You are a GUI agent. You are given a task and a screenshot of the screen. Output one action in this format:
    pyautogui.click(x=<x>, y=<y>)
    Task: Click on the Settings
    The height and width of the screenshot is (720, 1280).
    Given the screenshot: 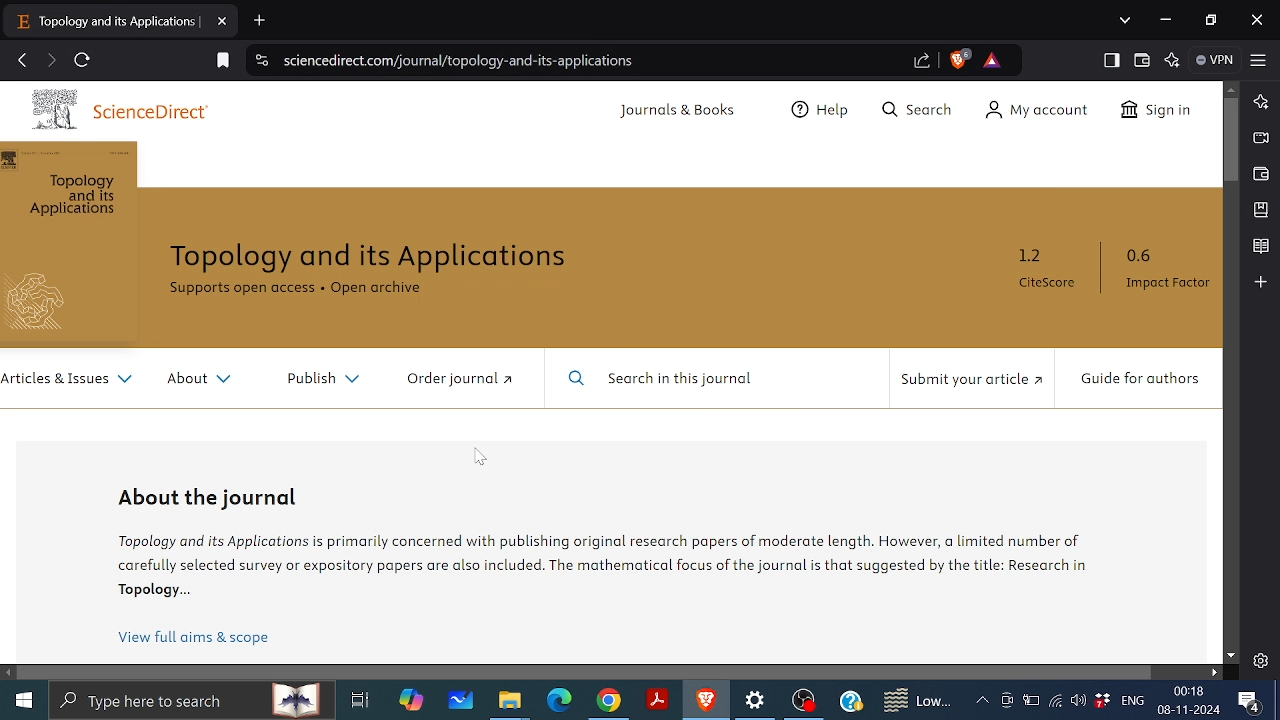 What is the action you would take?
    pyautogui.click(x=758, y=703)
    